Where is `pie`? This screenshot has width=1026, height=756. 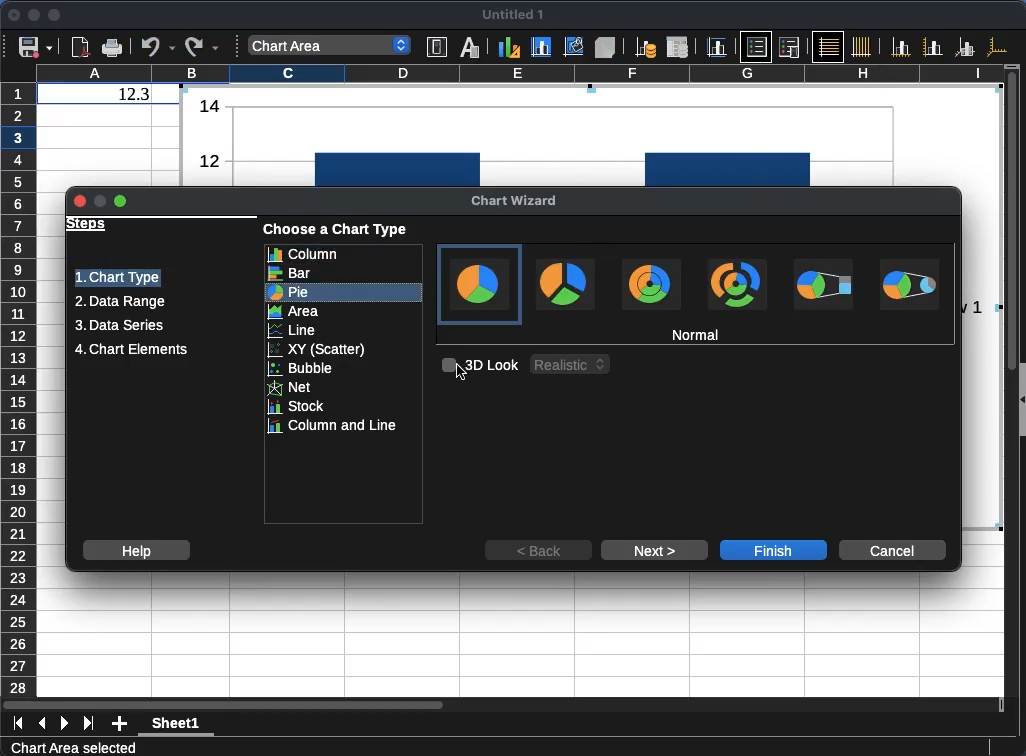 pie is located at coordinates (344, 293).